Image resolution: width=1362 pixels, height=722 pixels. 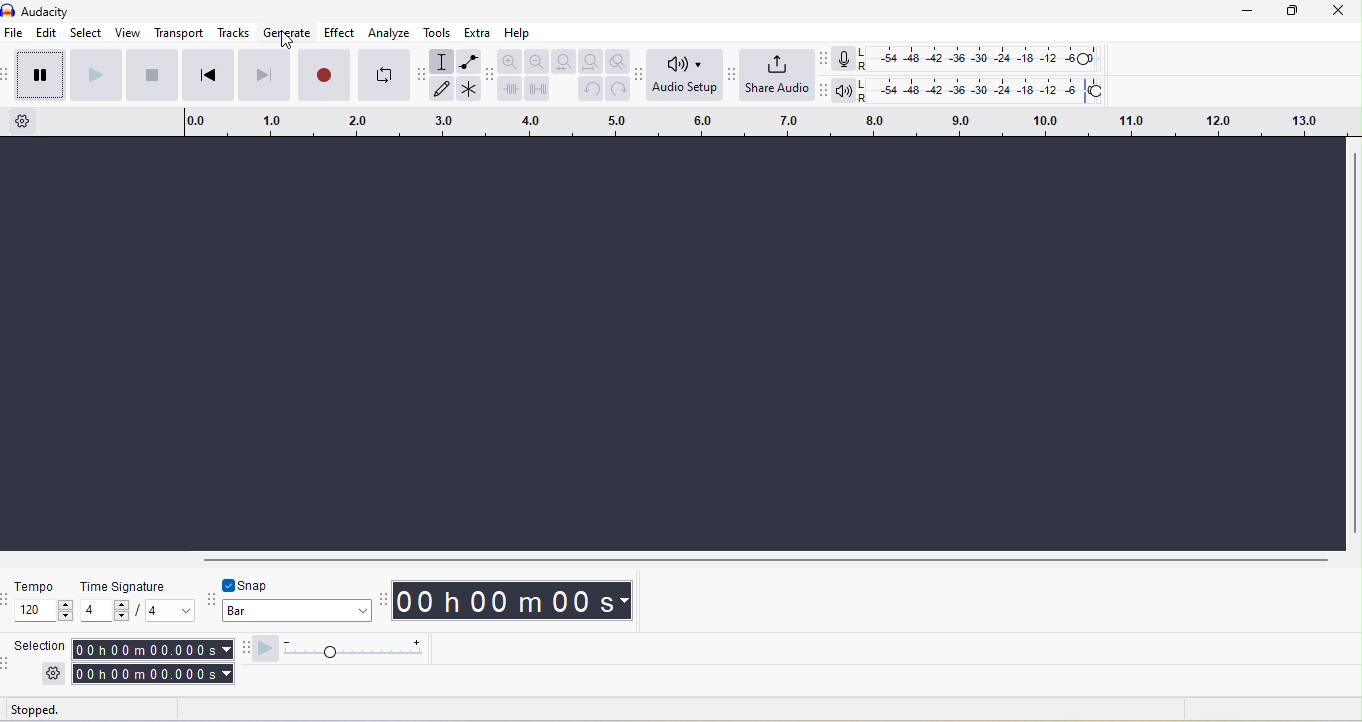 What do you see at coordinates (66, 10) in the screenshot?
I see `title` at bounding box center [66, 10].